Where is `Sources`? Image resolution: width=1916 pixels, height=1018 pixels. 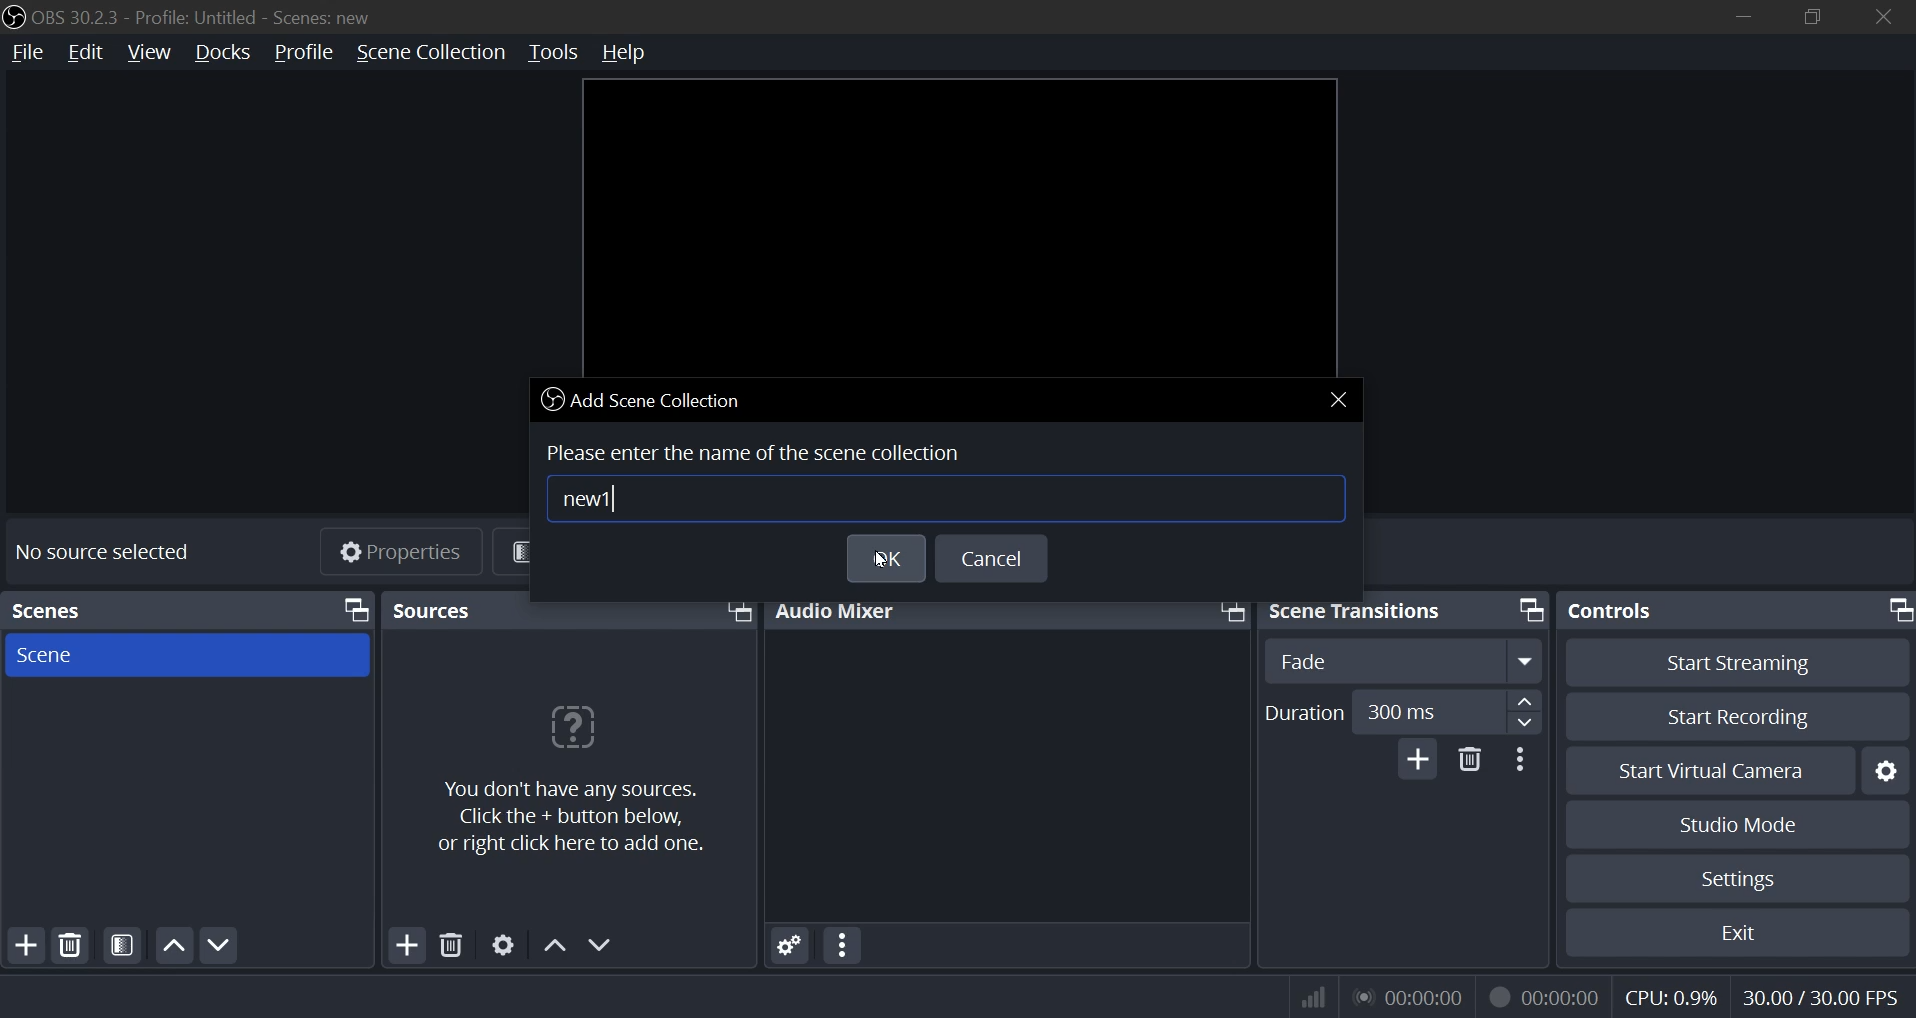
Sources is located at coordinates (438, 610).